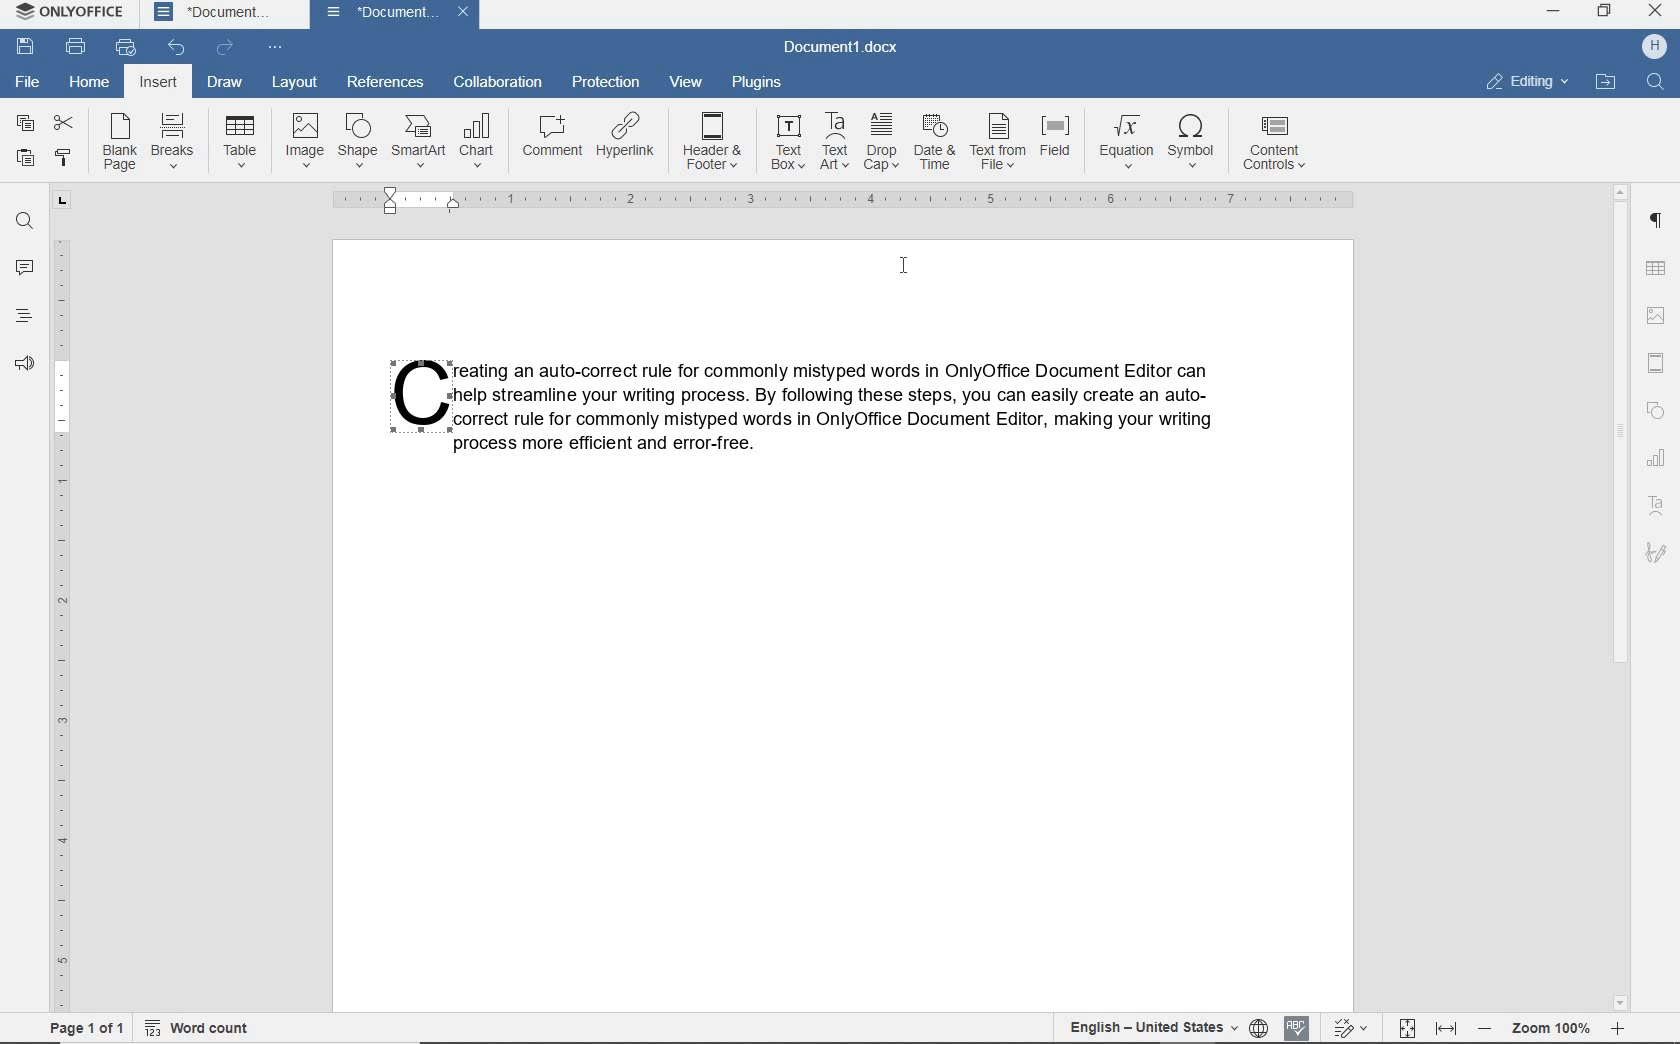  What do you see at coordinates (160, 81) in the screenshot?
I see `insert` at bounding box center [160, 81].